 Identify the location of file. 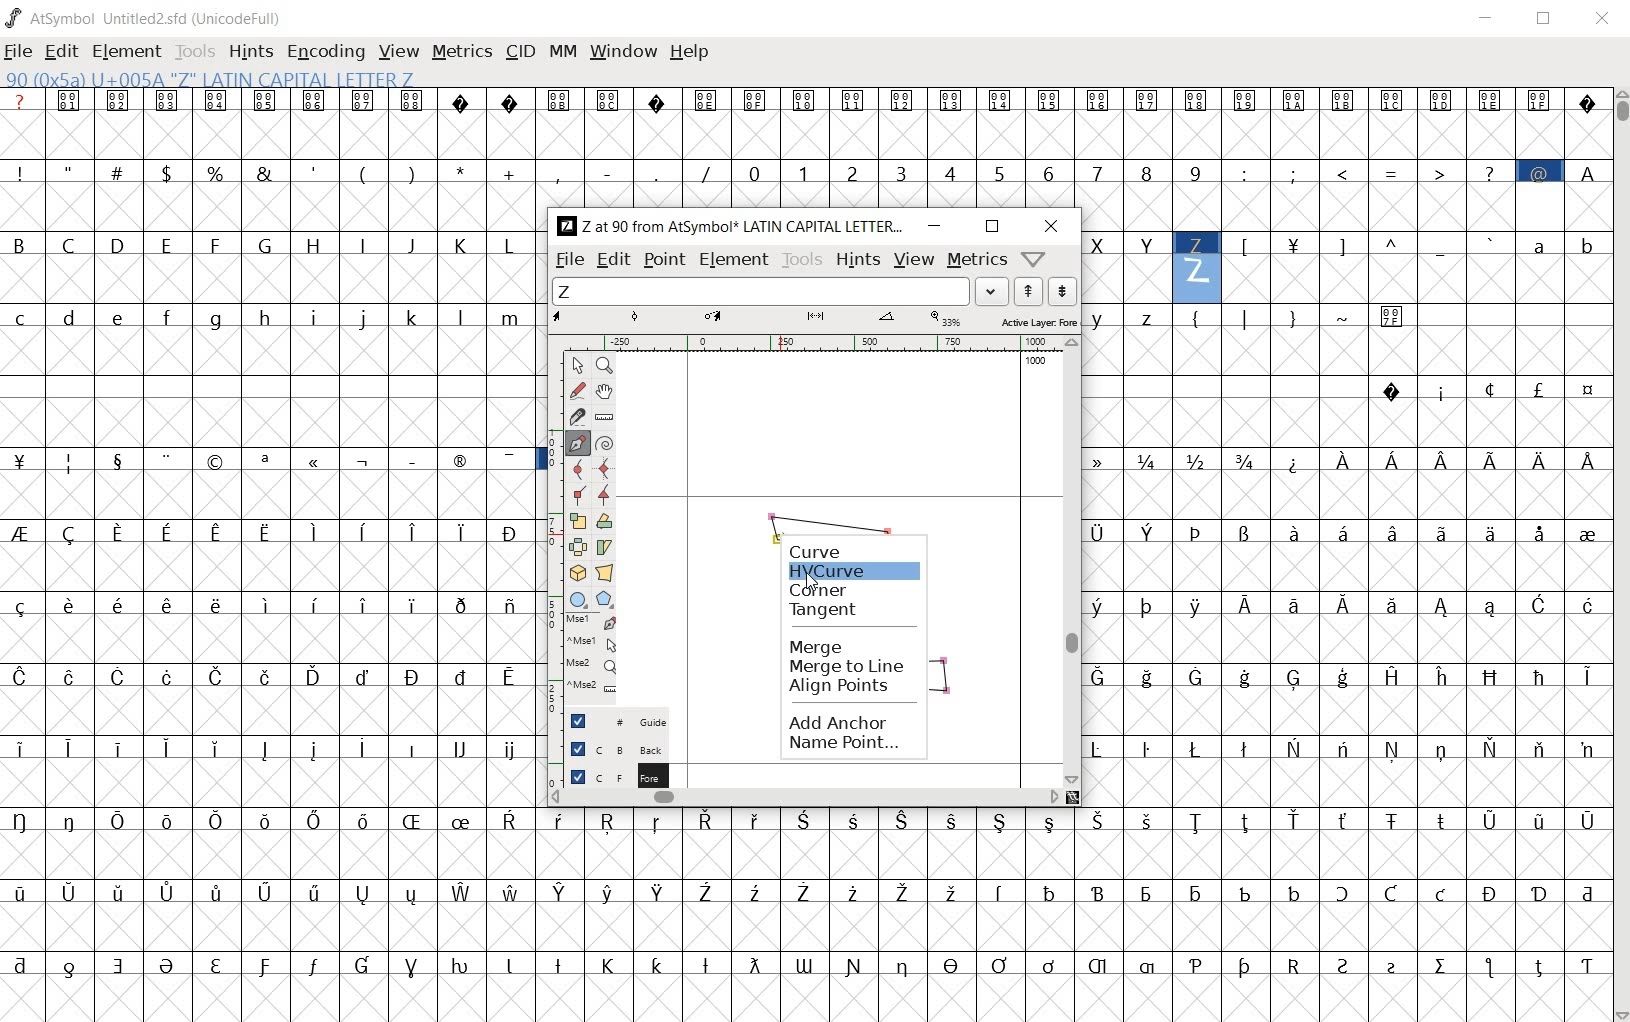
(568, 261).